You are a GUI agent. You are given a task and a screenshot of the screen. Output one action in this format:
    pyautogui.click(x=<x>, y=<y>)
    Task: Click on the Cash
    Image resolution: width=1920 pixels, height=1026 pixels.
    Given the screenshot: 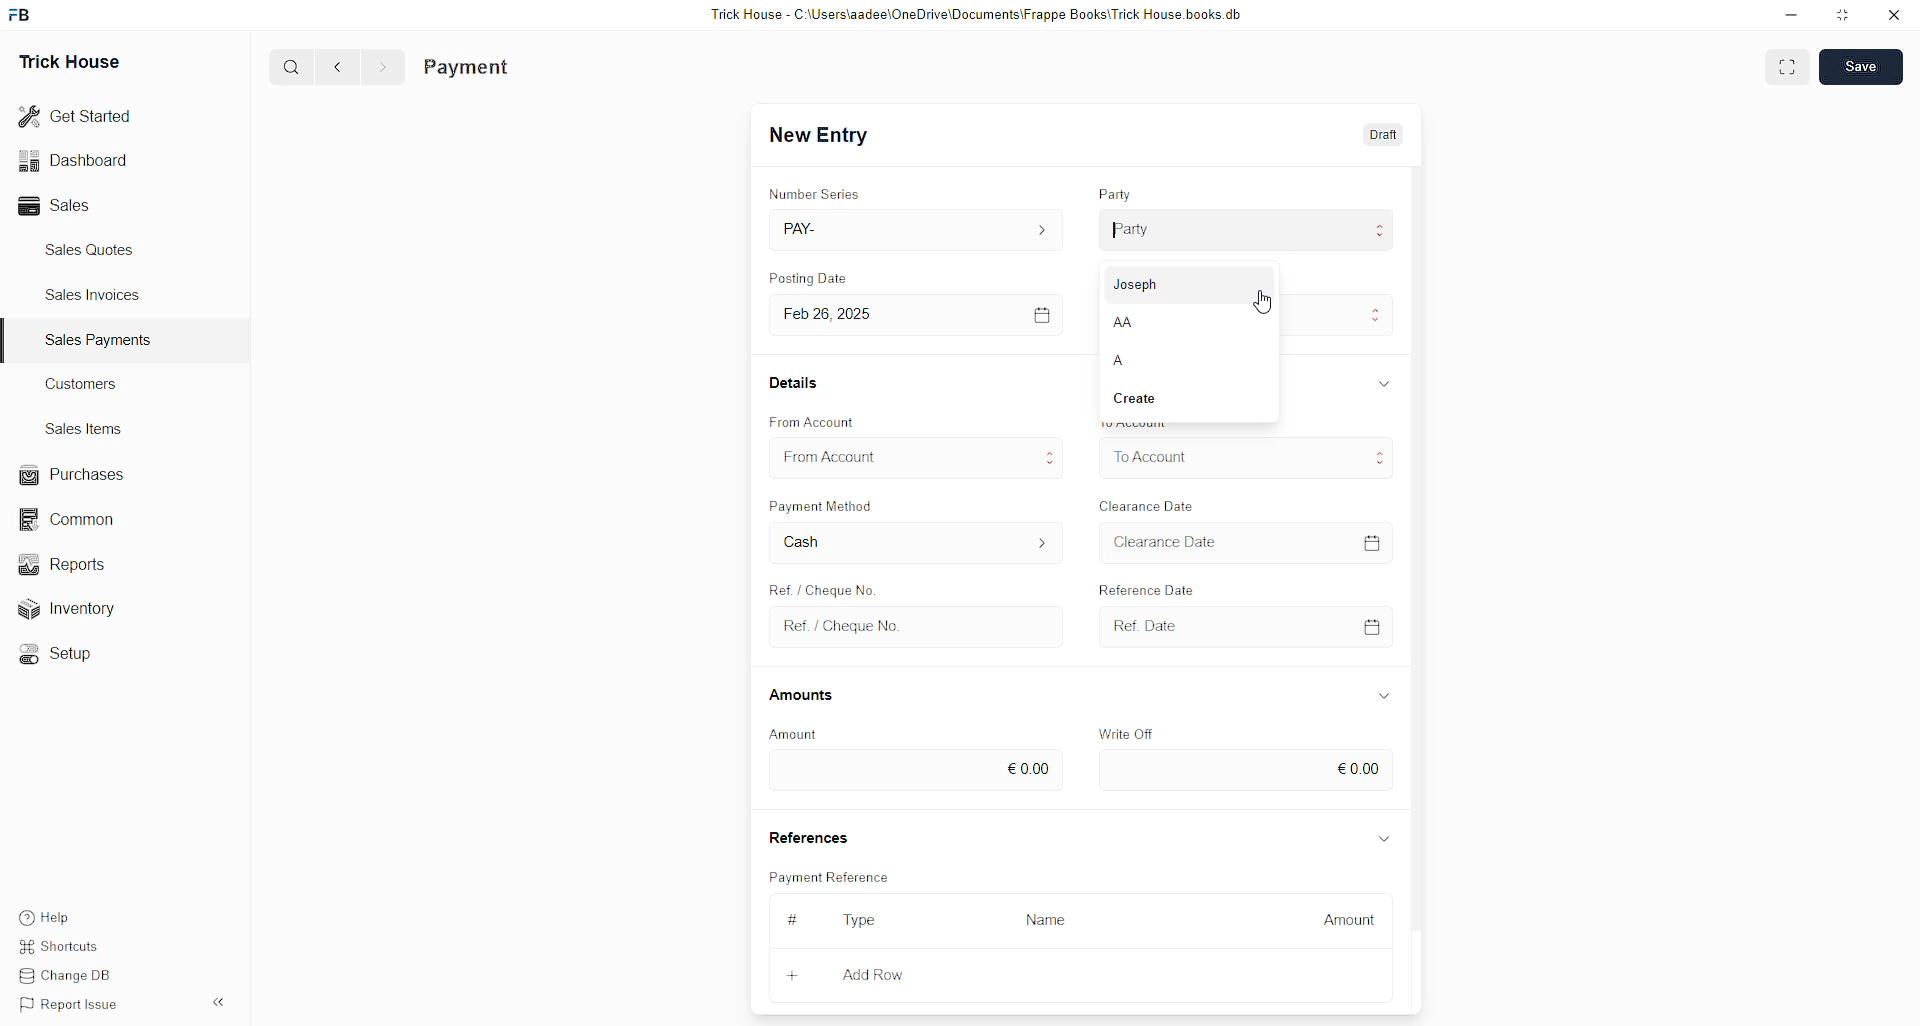 What is the action you would take?
    pyautogui.click(x=917, y=543)
    